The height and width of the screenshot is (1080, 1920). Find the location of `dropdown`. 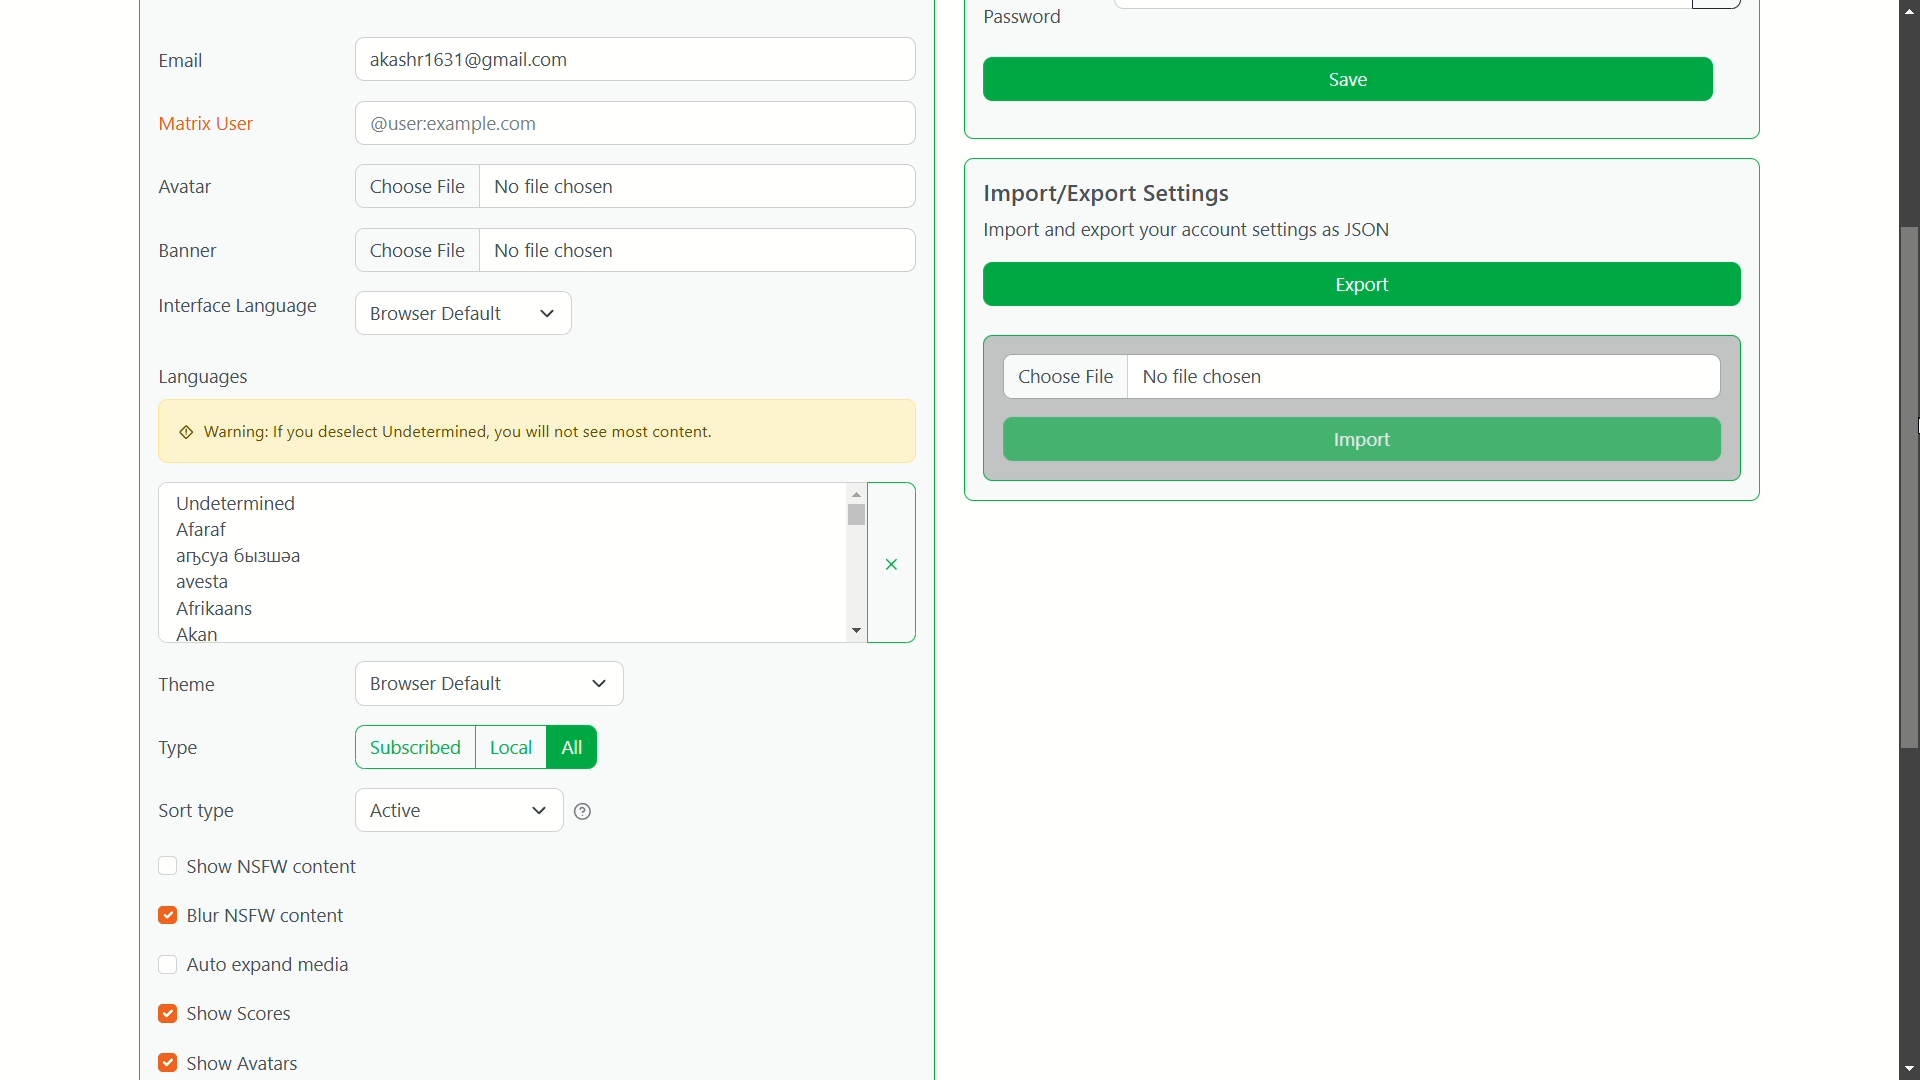

dropdown is located at coordinates (599, 684).